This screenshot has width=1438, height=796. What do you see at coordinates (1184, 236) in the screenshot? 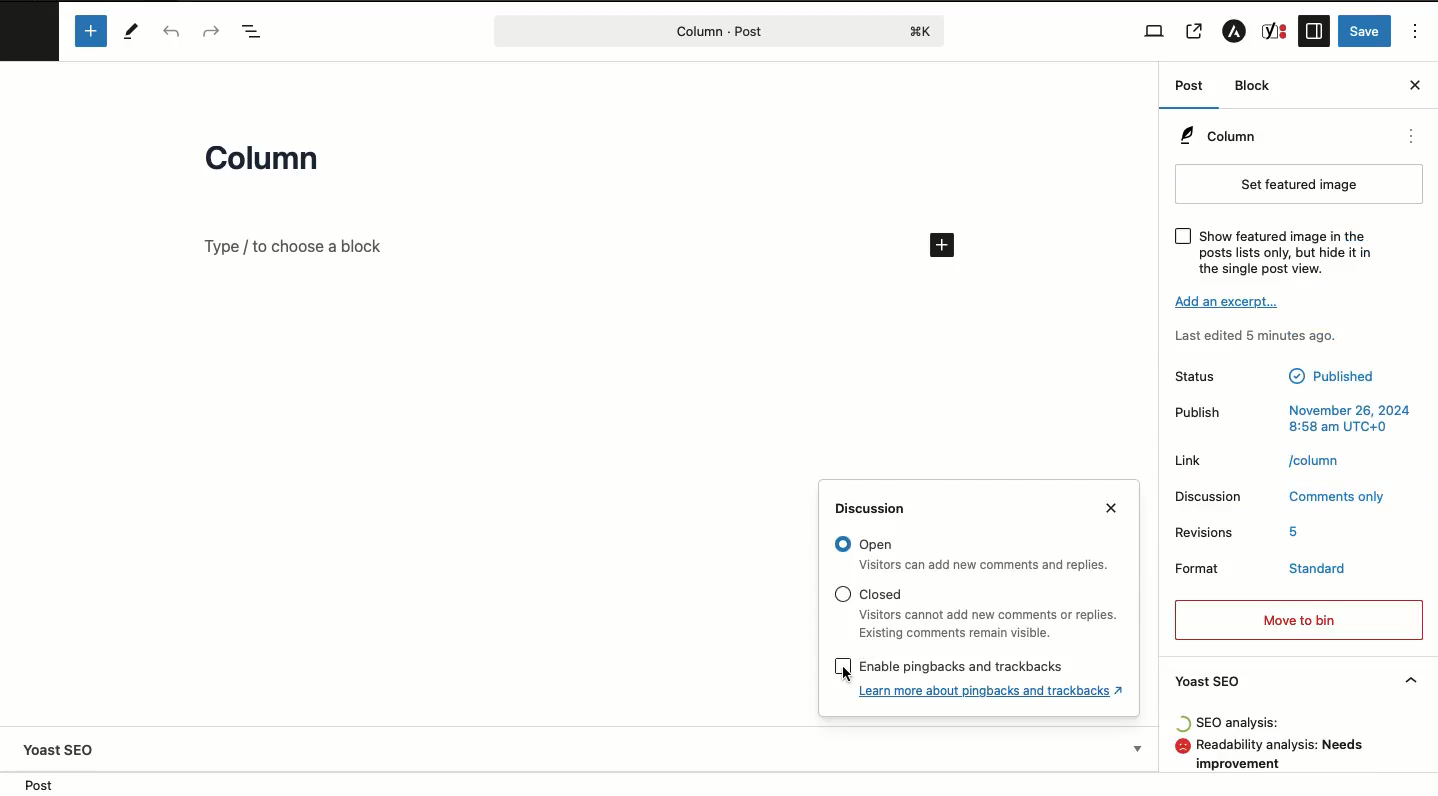
I see `Checkbox ` at bounding box center [1184, 236].